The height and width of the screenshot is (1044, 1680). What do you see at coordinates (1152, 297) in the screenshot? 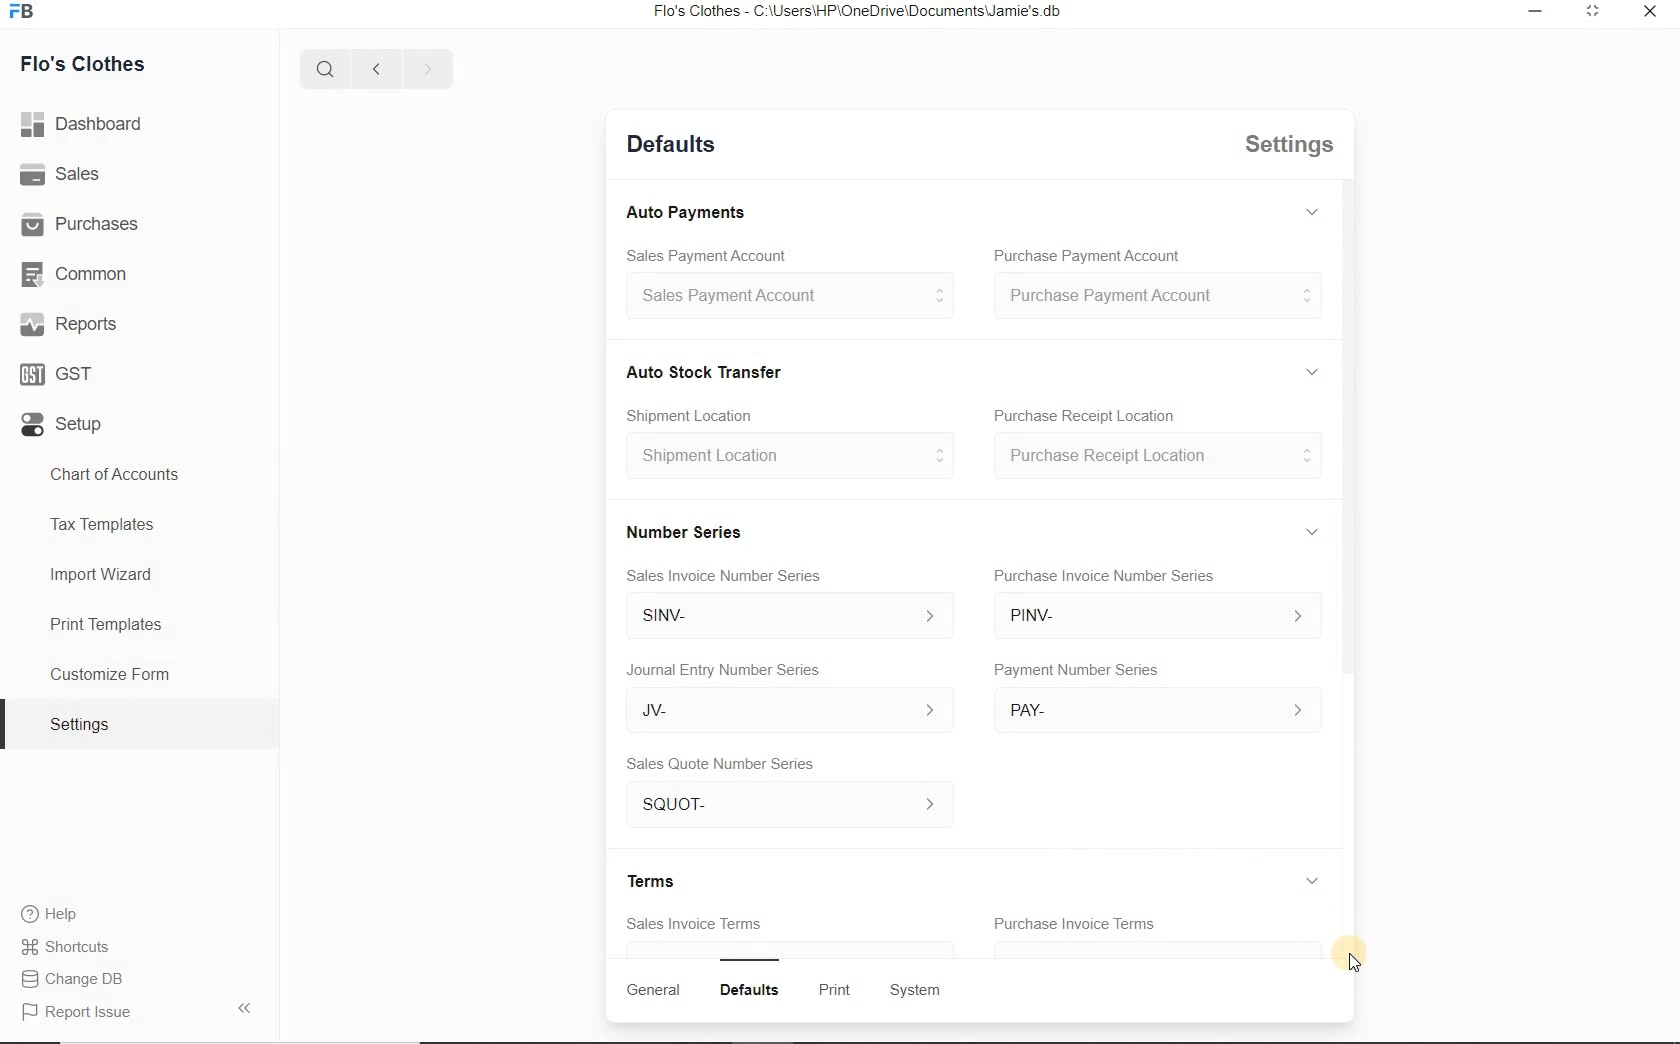
I see `Purchase Payment Account S` at bounding box center [1152, 297].